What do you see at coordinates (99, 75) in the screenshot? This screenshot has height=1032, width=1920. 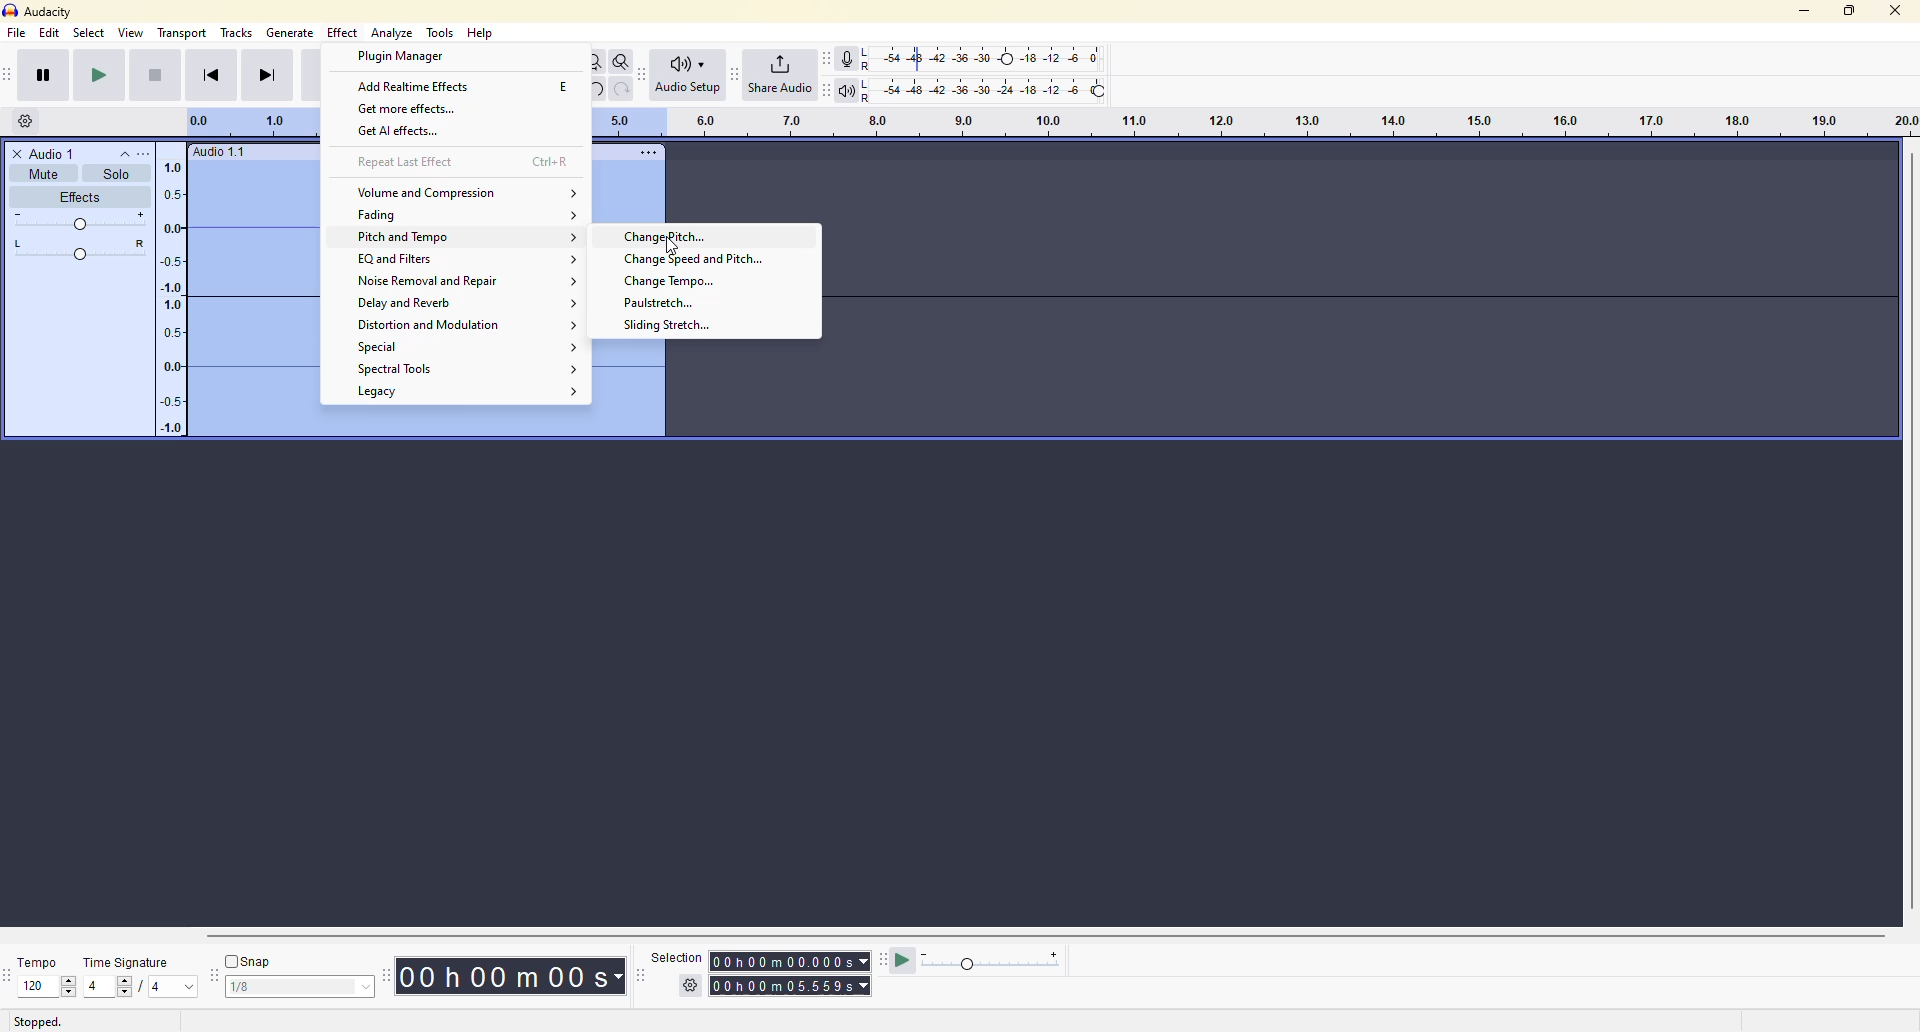 I see `play` at bounding box center [99, 75].